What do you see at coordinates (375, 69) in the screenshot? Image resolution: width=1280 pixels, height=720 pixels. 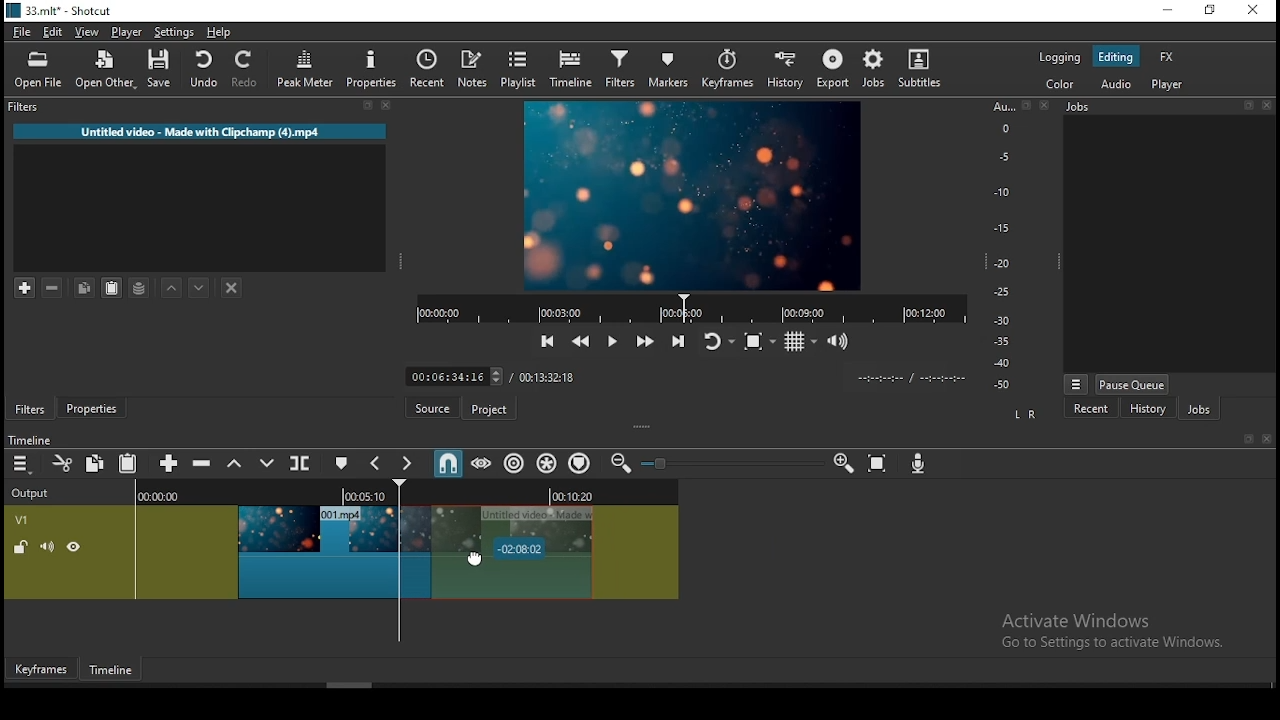 I see `properties` at bounding box center [375, 69].